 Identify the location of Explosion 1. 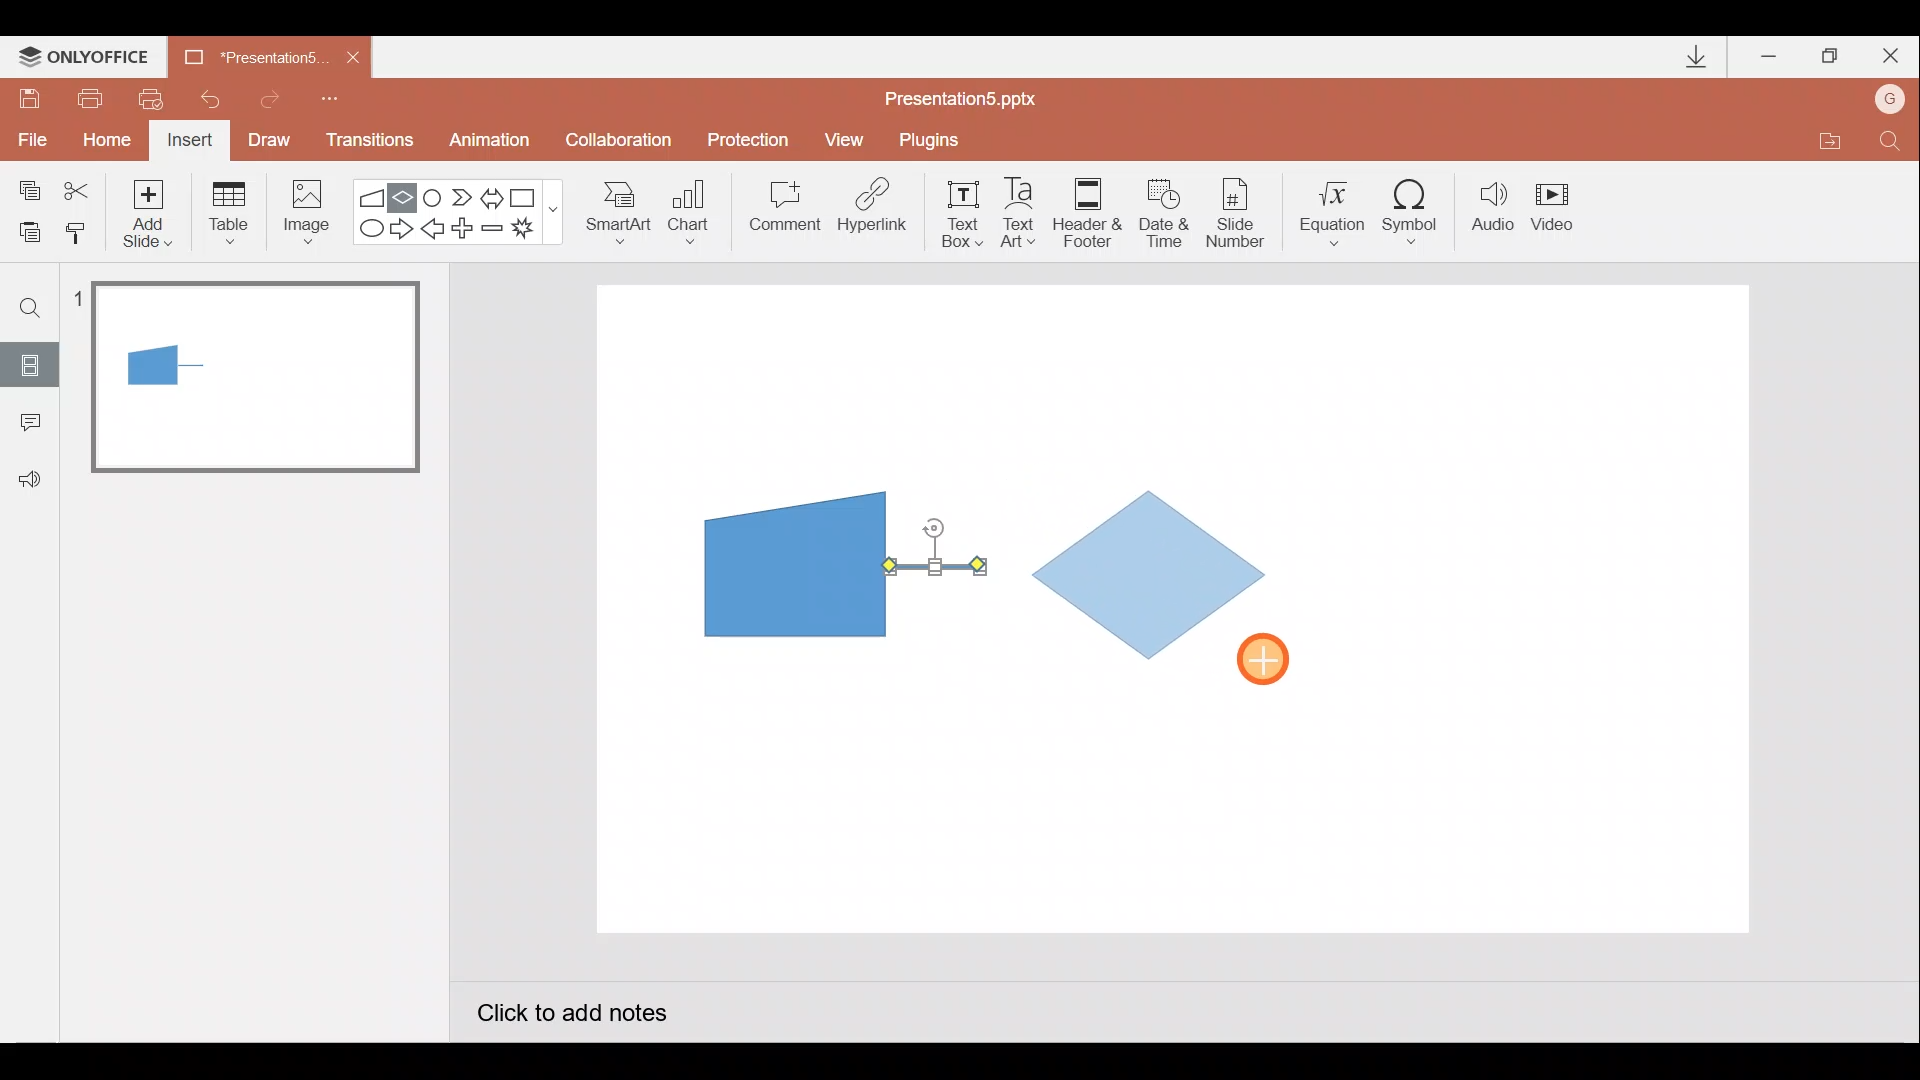
(535, 231).